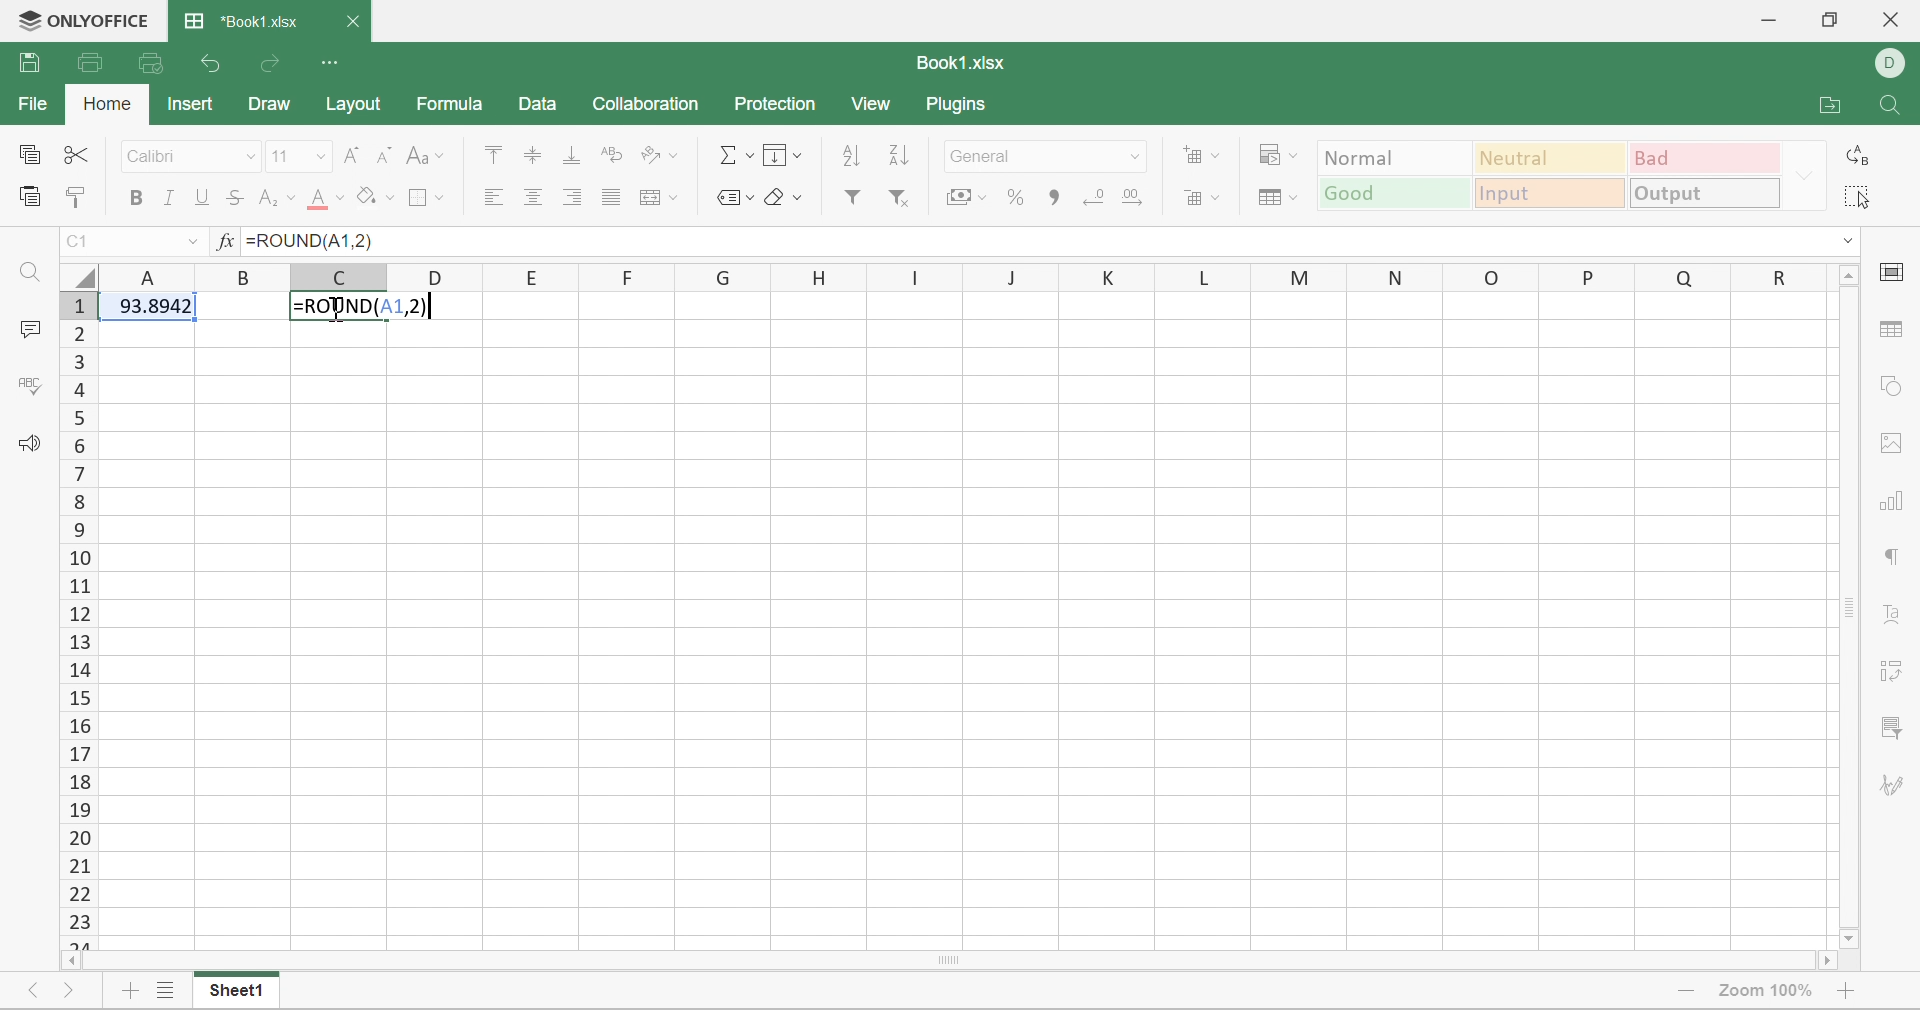 The width and height of the screenshot is (1920, 1010). Describe the element at coordinates (67, 993) in the screenshot. I see `Next` at that location.